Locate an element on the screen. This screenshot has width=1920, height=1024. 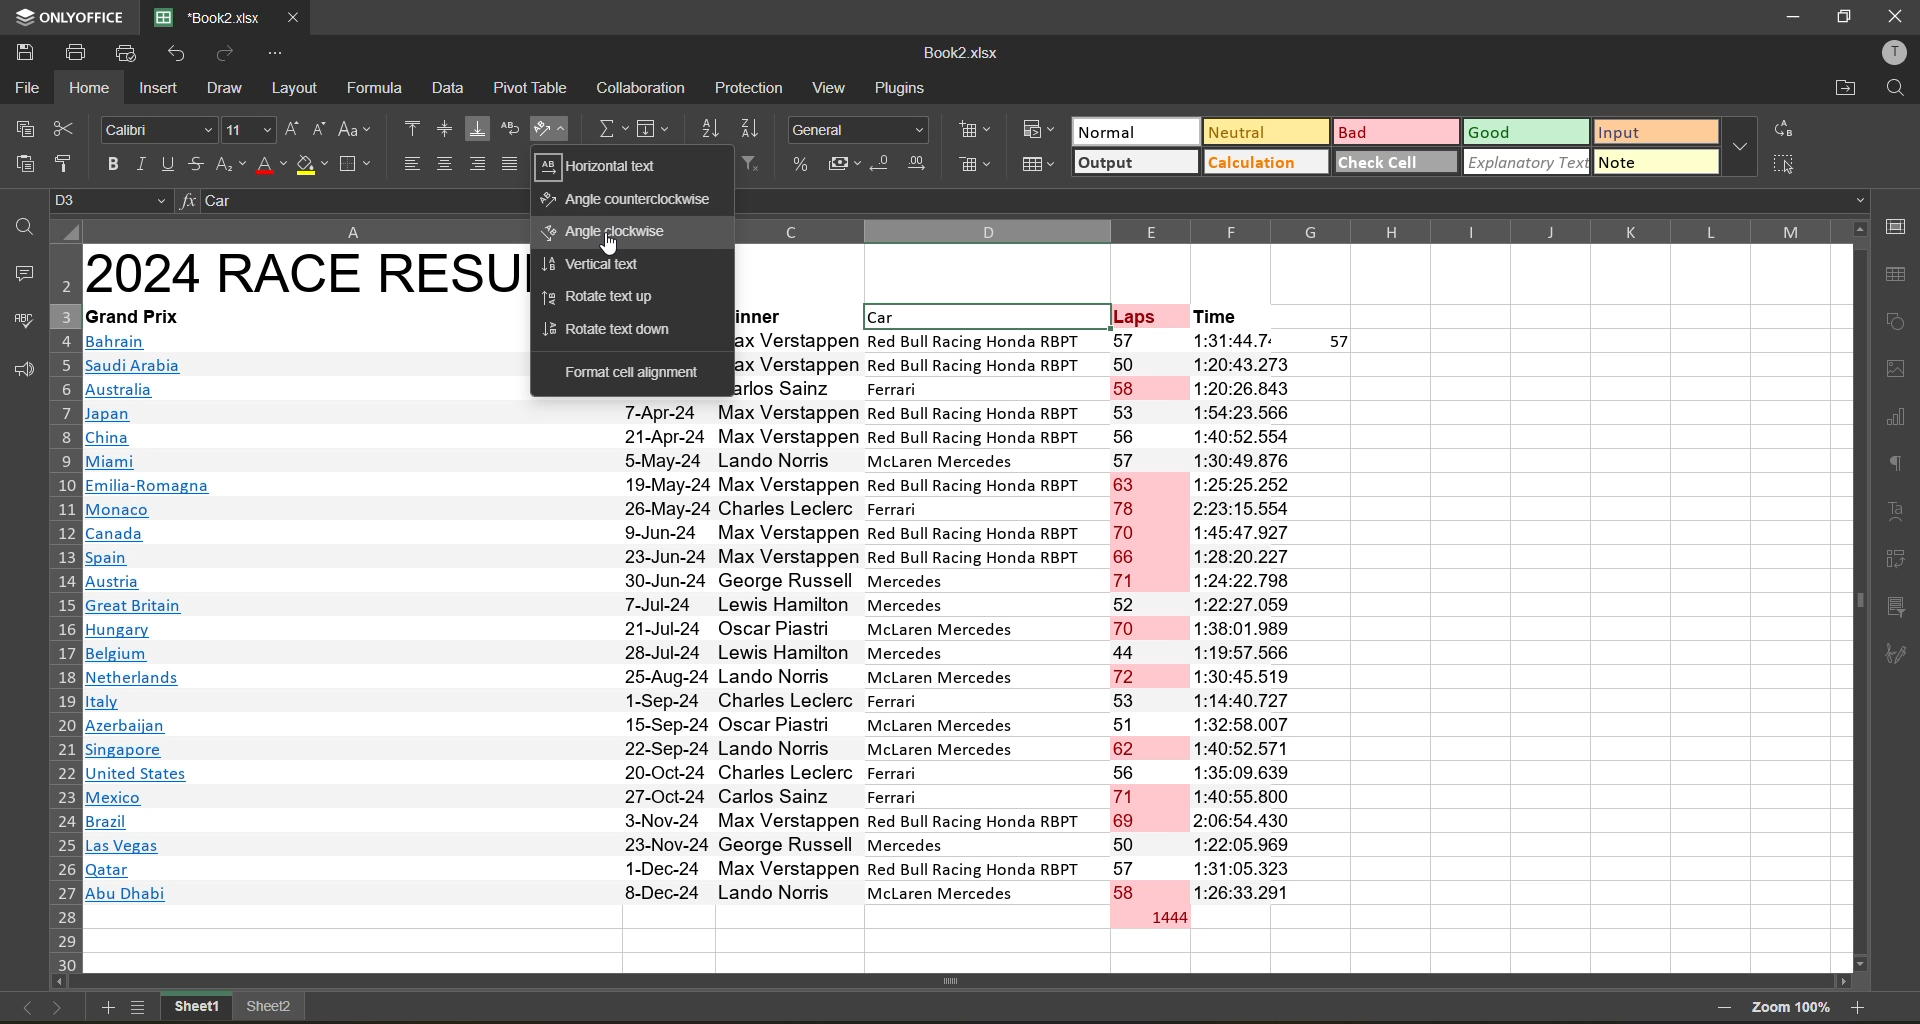
decrement size is located at coordinates (323, 130).